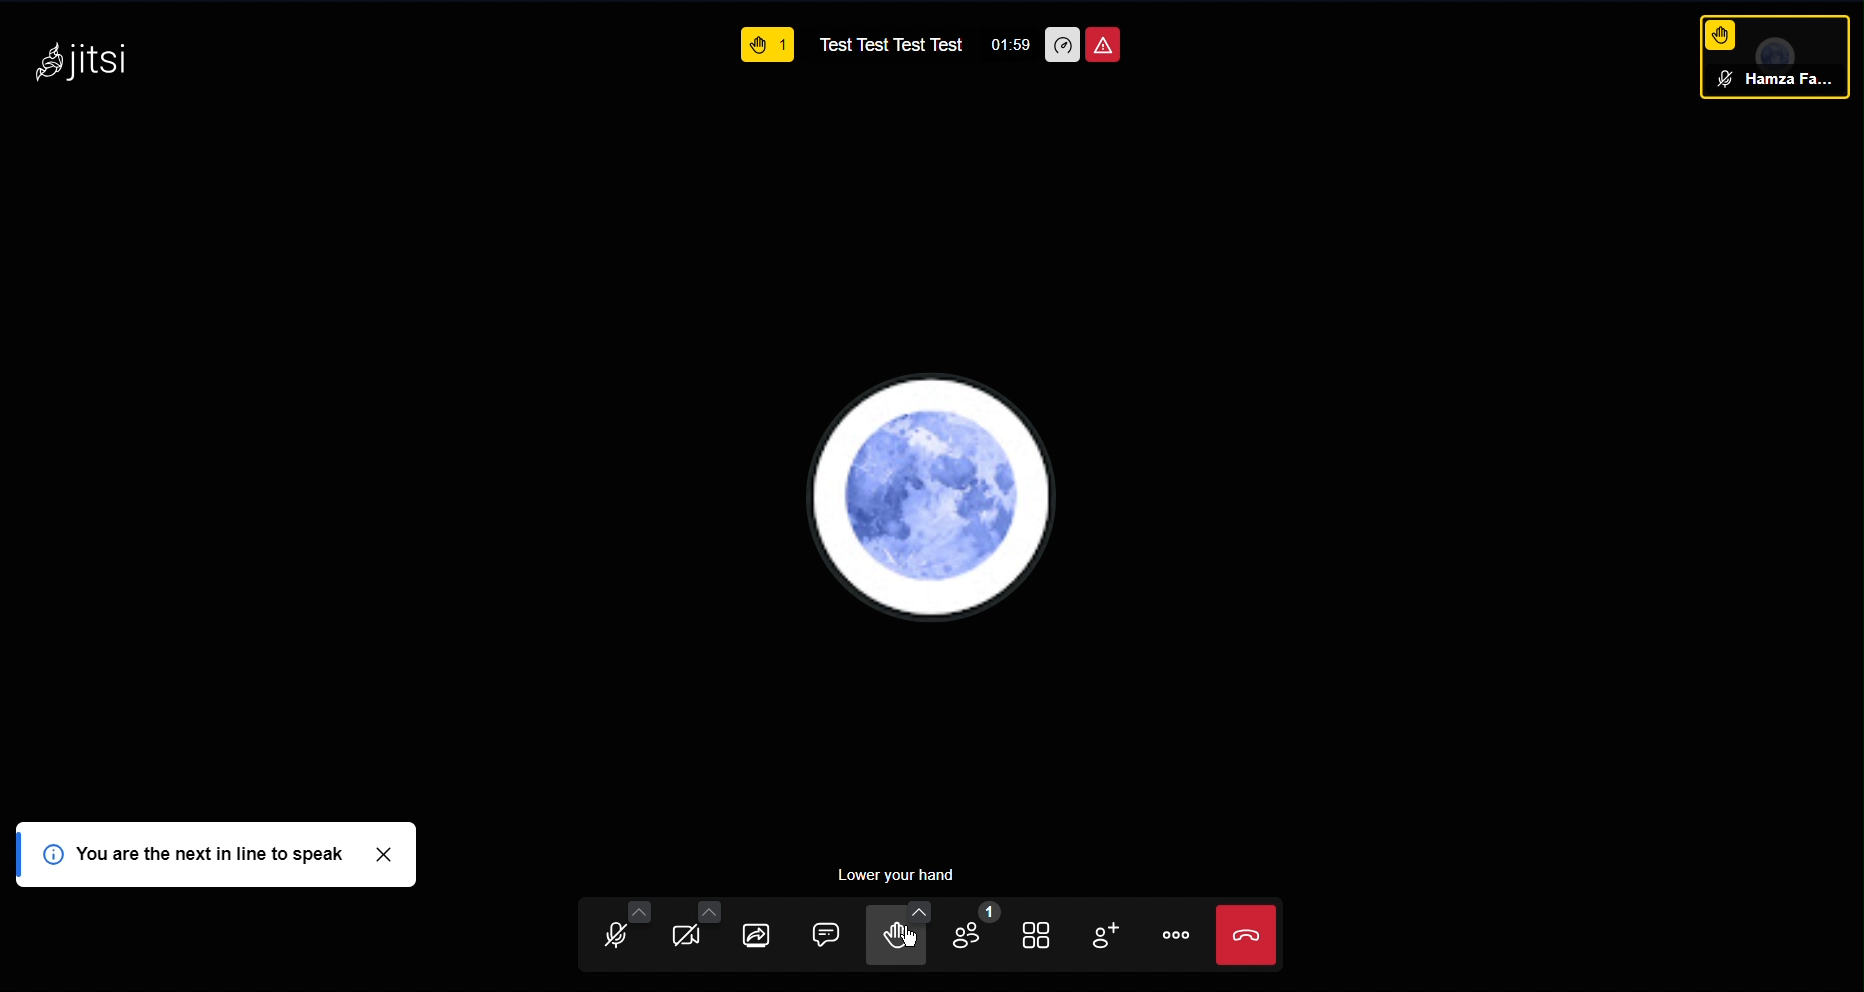  I want to click on pfp, so click(932, 497).